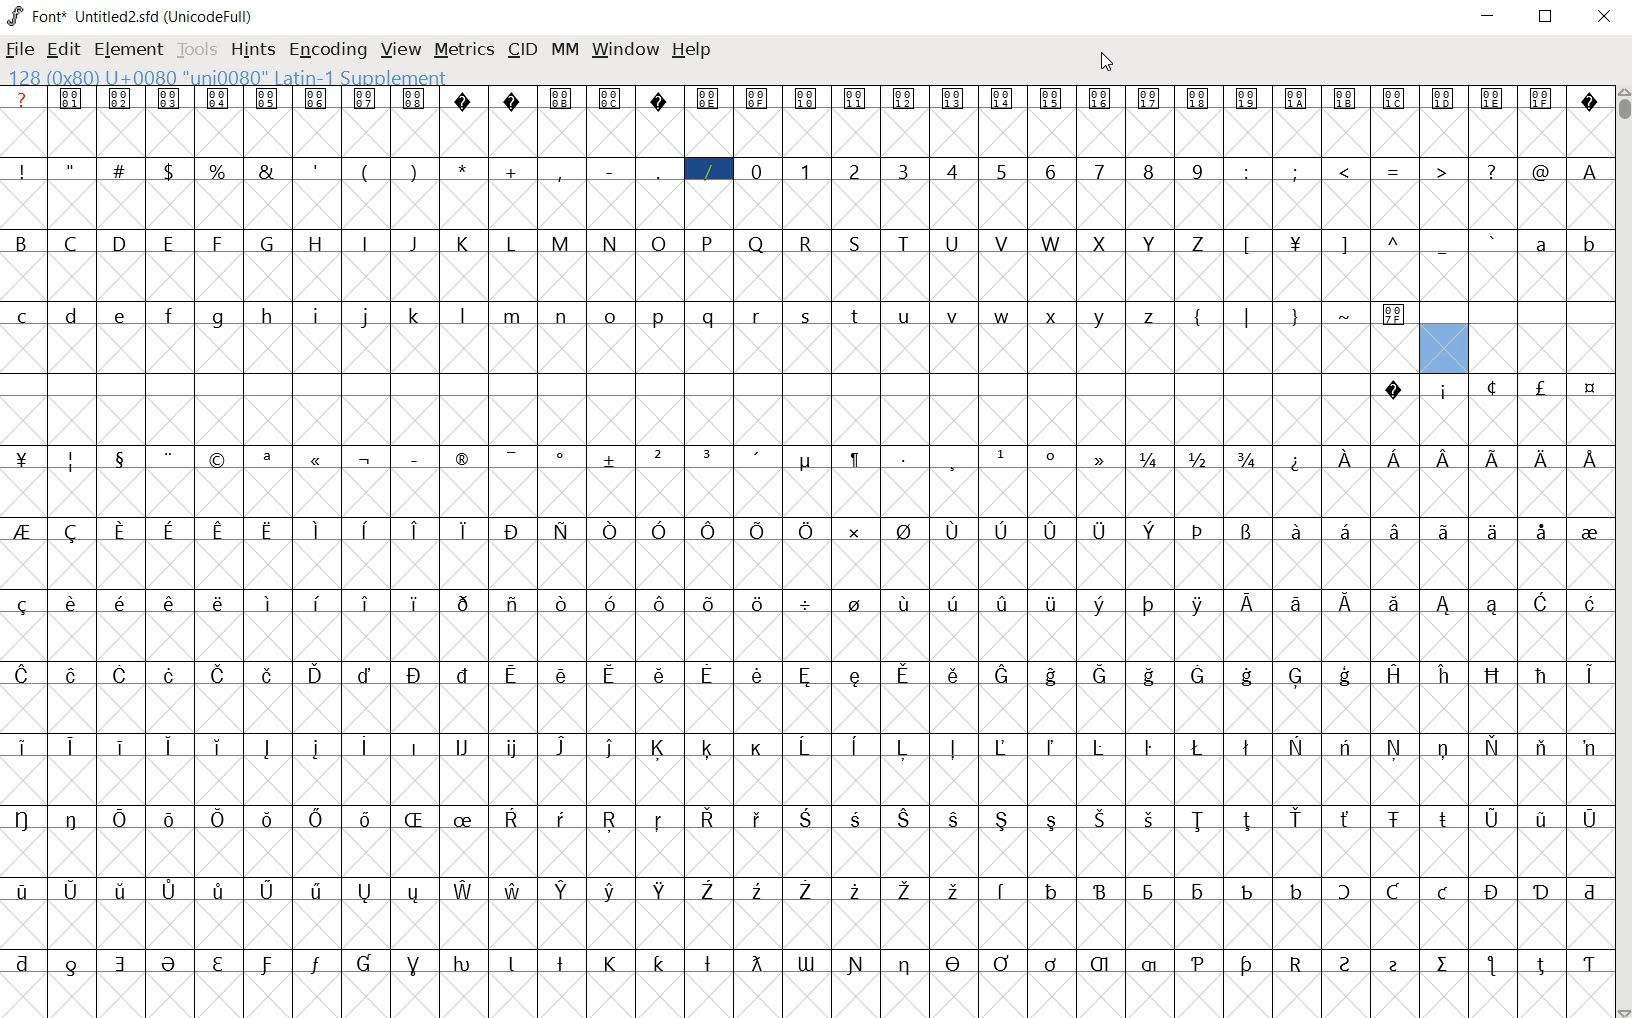 This screenshot has height=1018, width=1632. What do you see at coordinates (1297, 530) in the screenshot?
I see `glyph` at bounding box center [1297, 530].